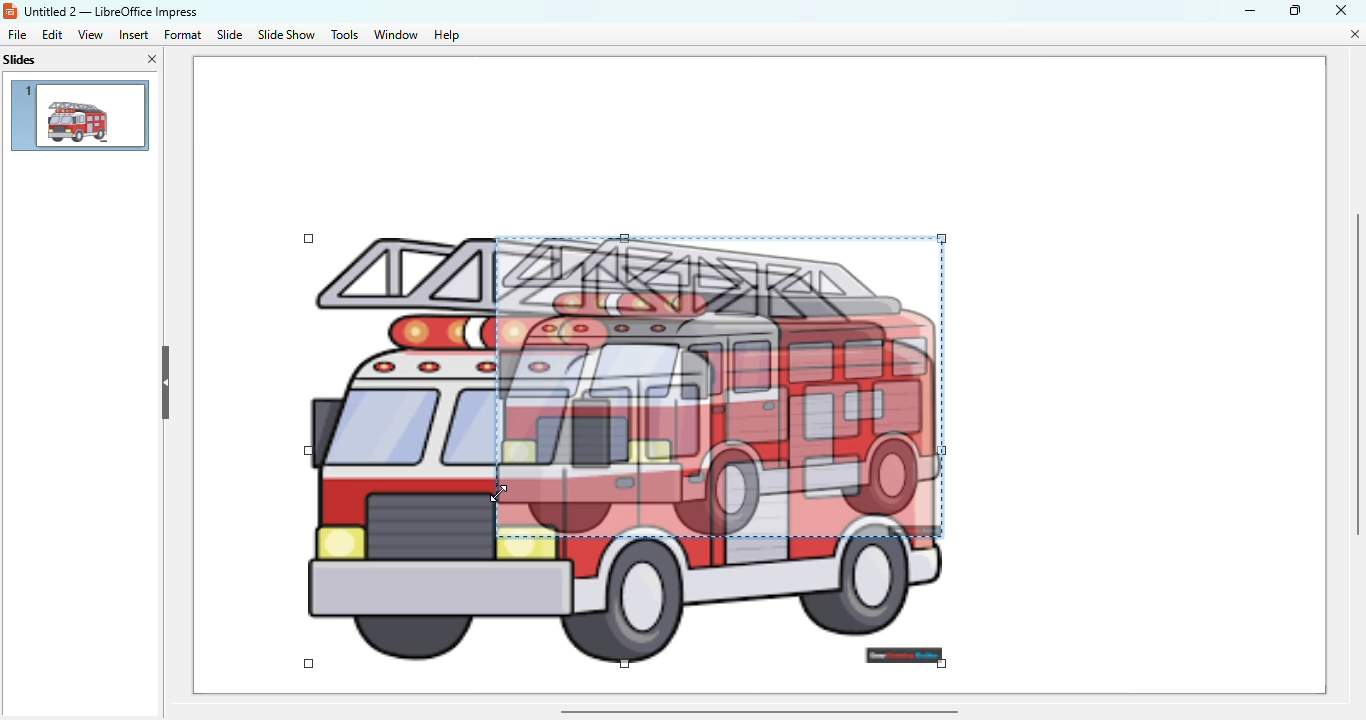  What do you see at coordinates (625, 238) in the screenshot?
I see `corner handles` at bounding box center [625, 238].